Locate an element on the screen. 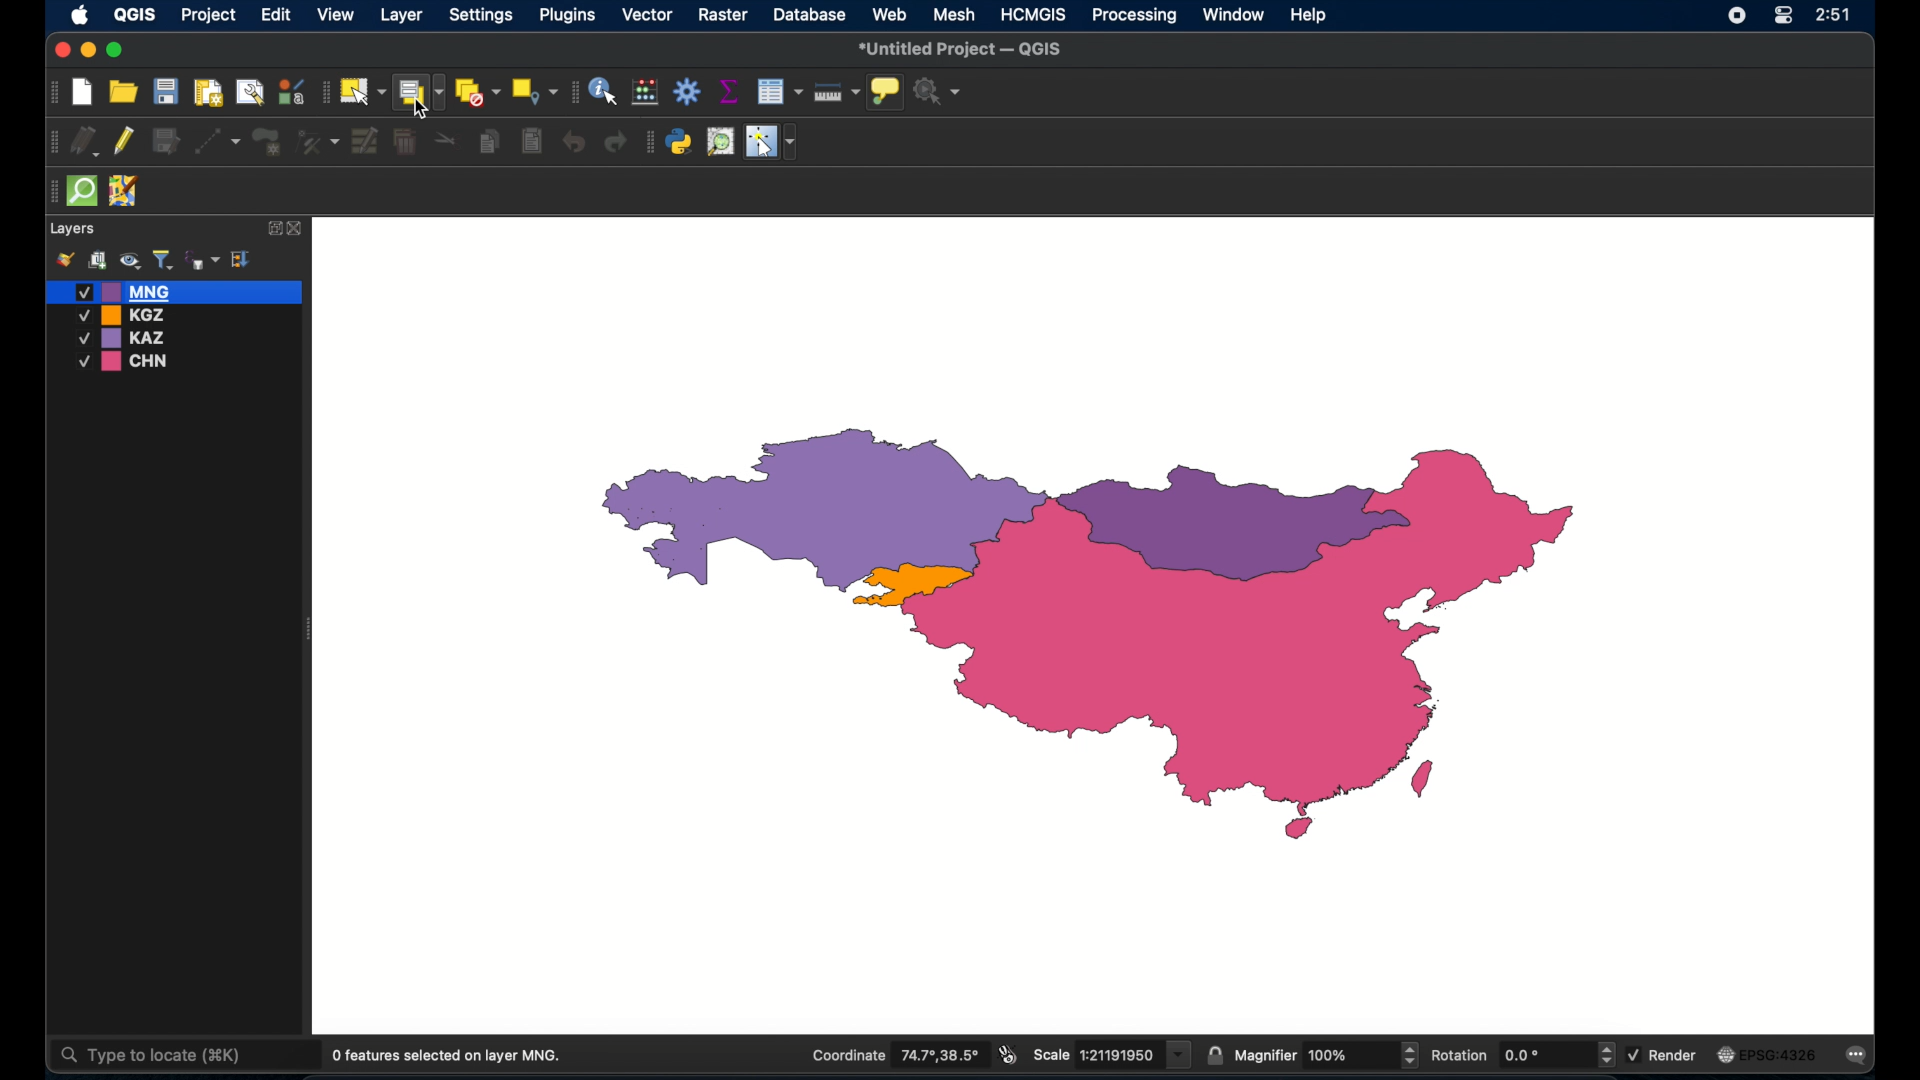 This screenshot has width=1920, height=1080. switches mouse to configurable pointer is located at coordinates (771, 142).